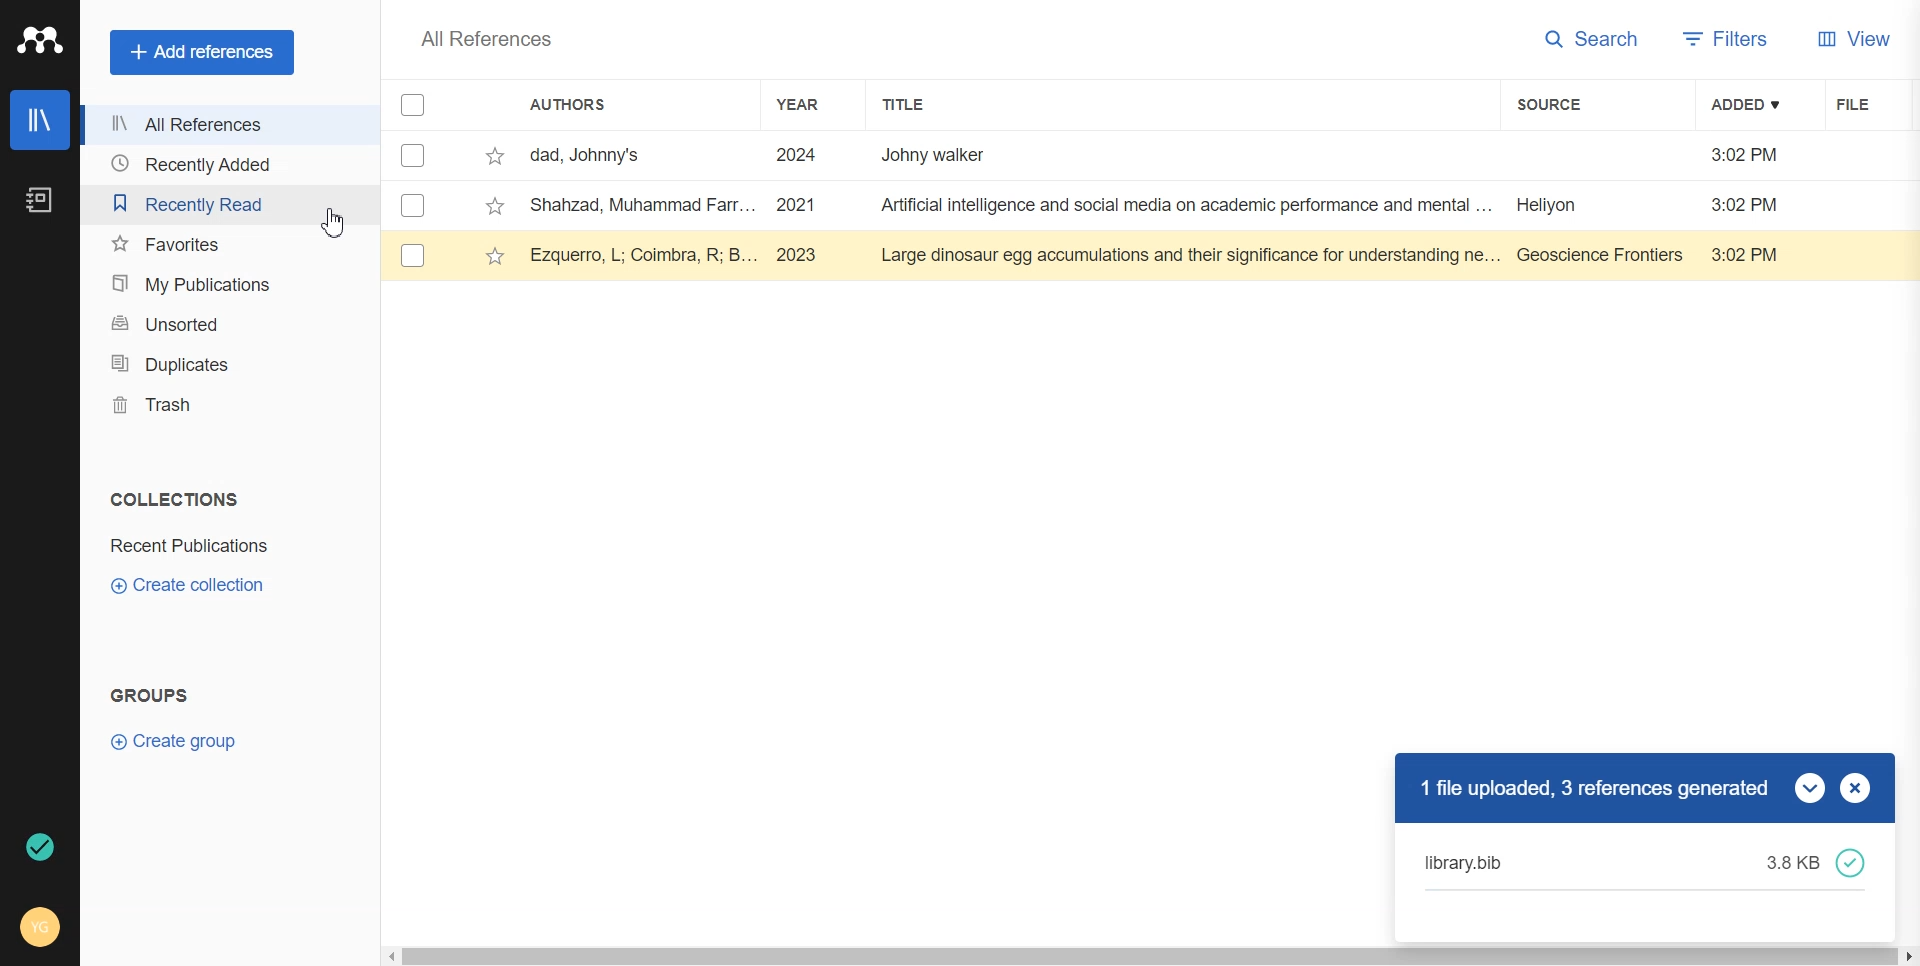  I want to click on Authors, so click(570, 104).